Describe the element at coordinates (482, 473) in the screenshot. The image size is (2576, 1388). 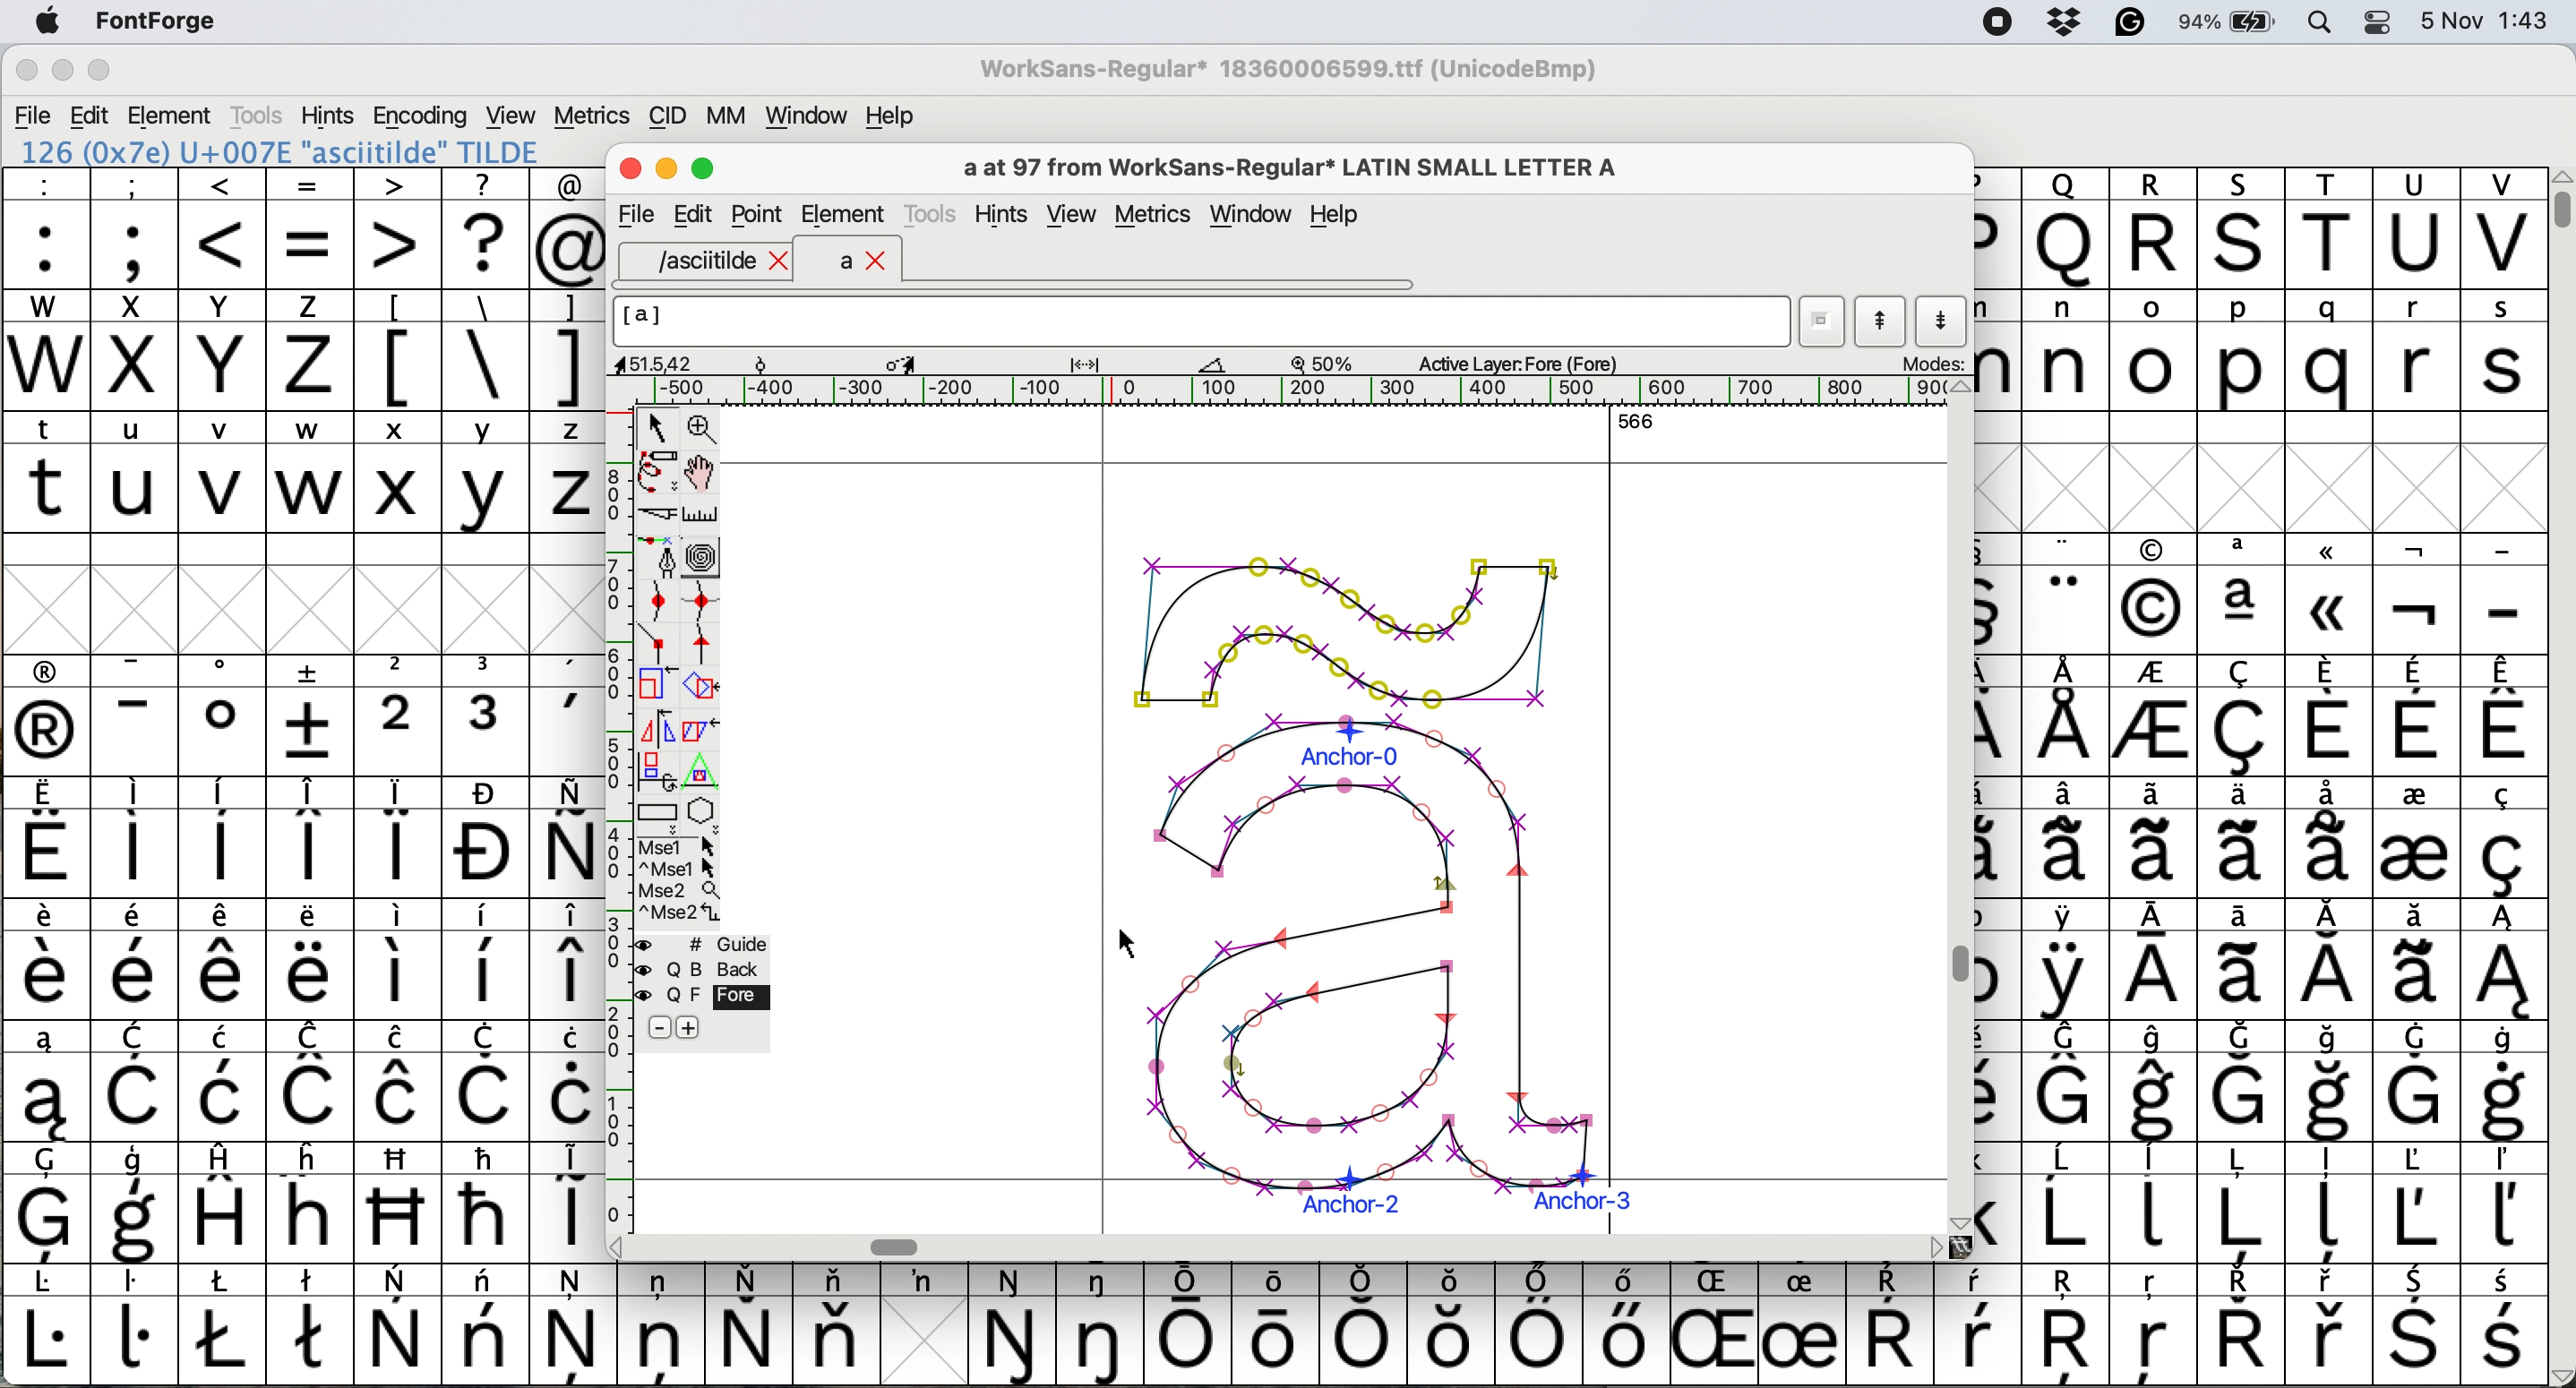
I see `y` at that location.